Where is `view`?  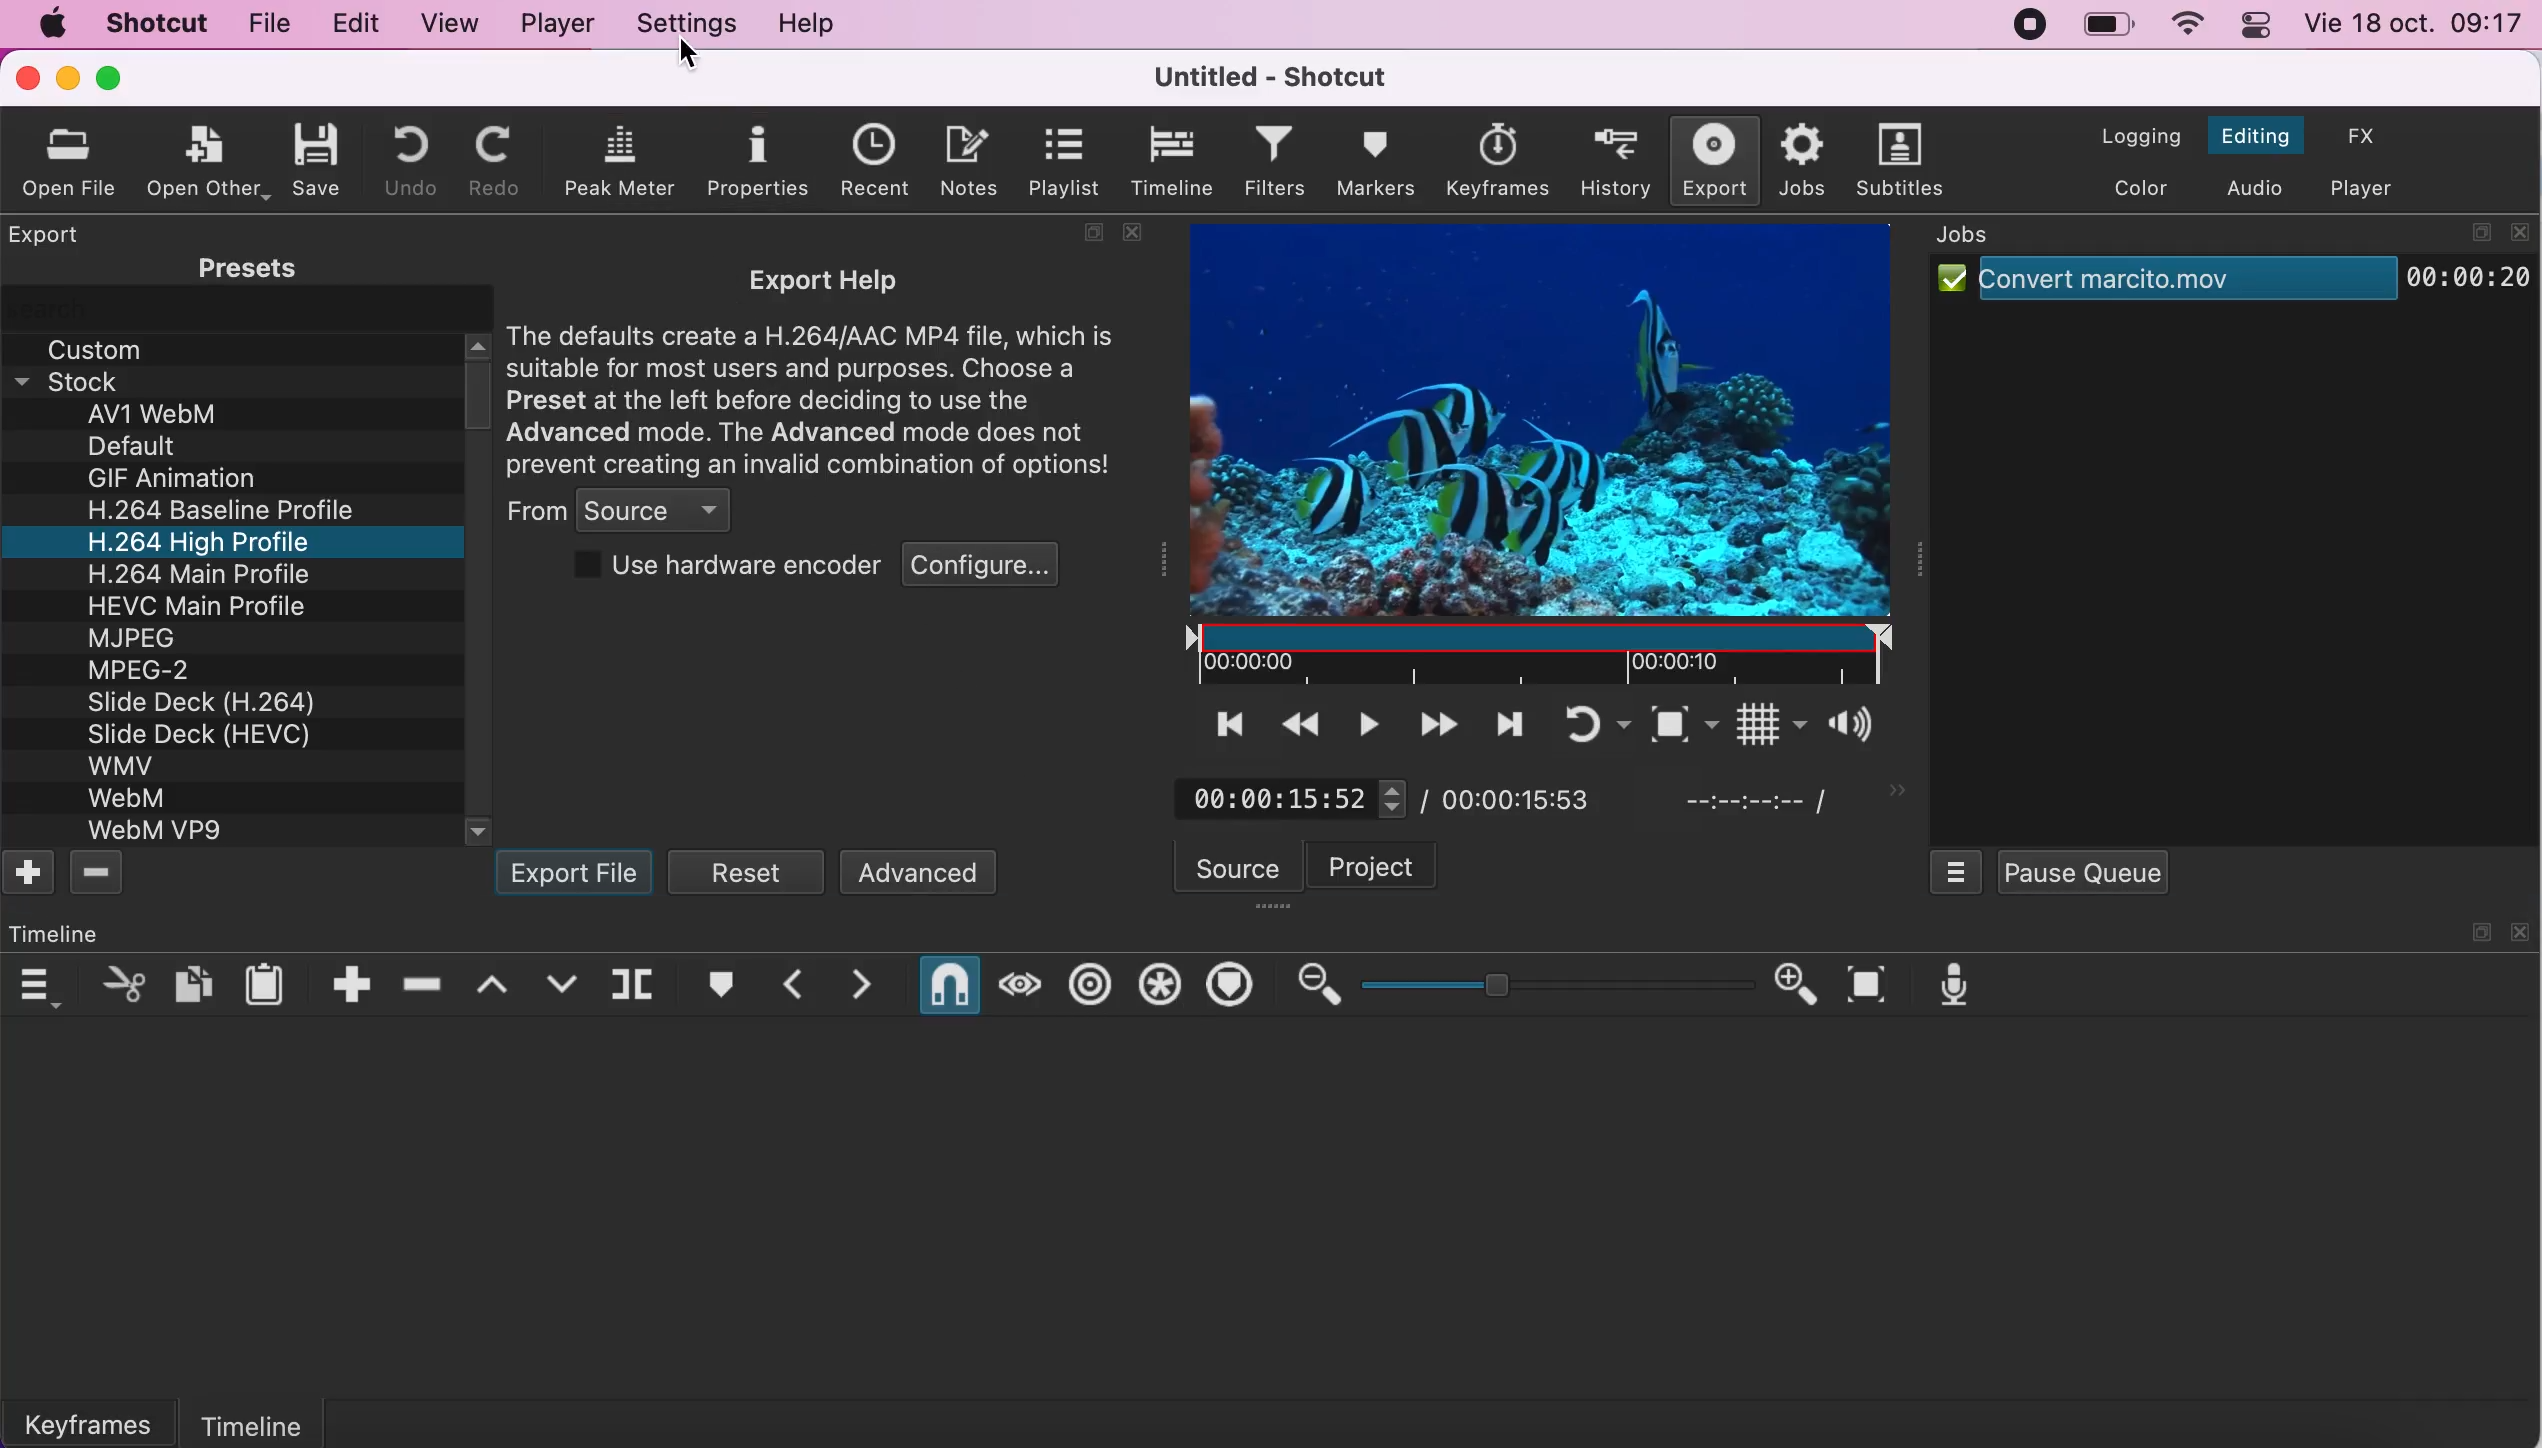 view is located at coordinates (446, 23).